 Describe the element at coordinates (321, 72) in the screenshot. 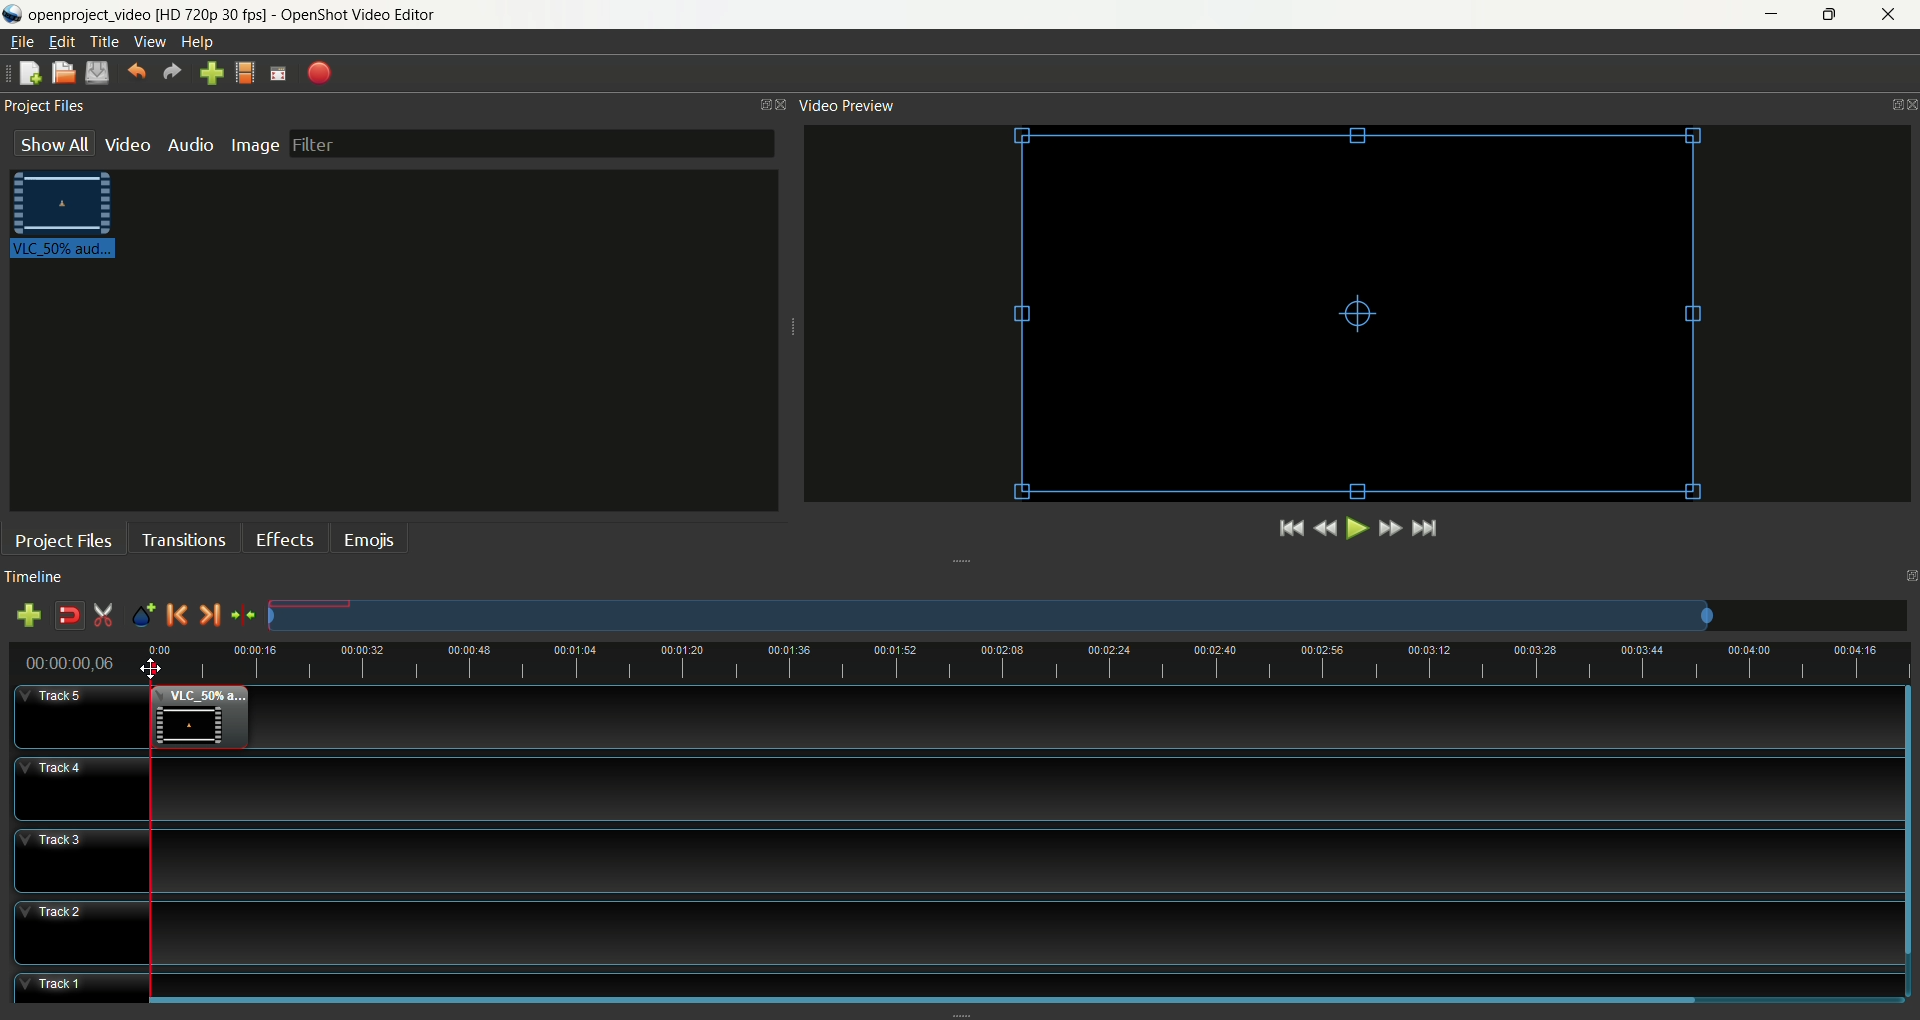

I see `export video` at that location.